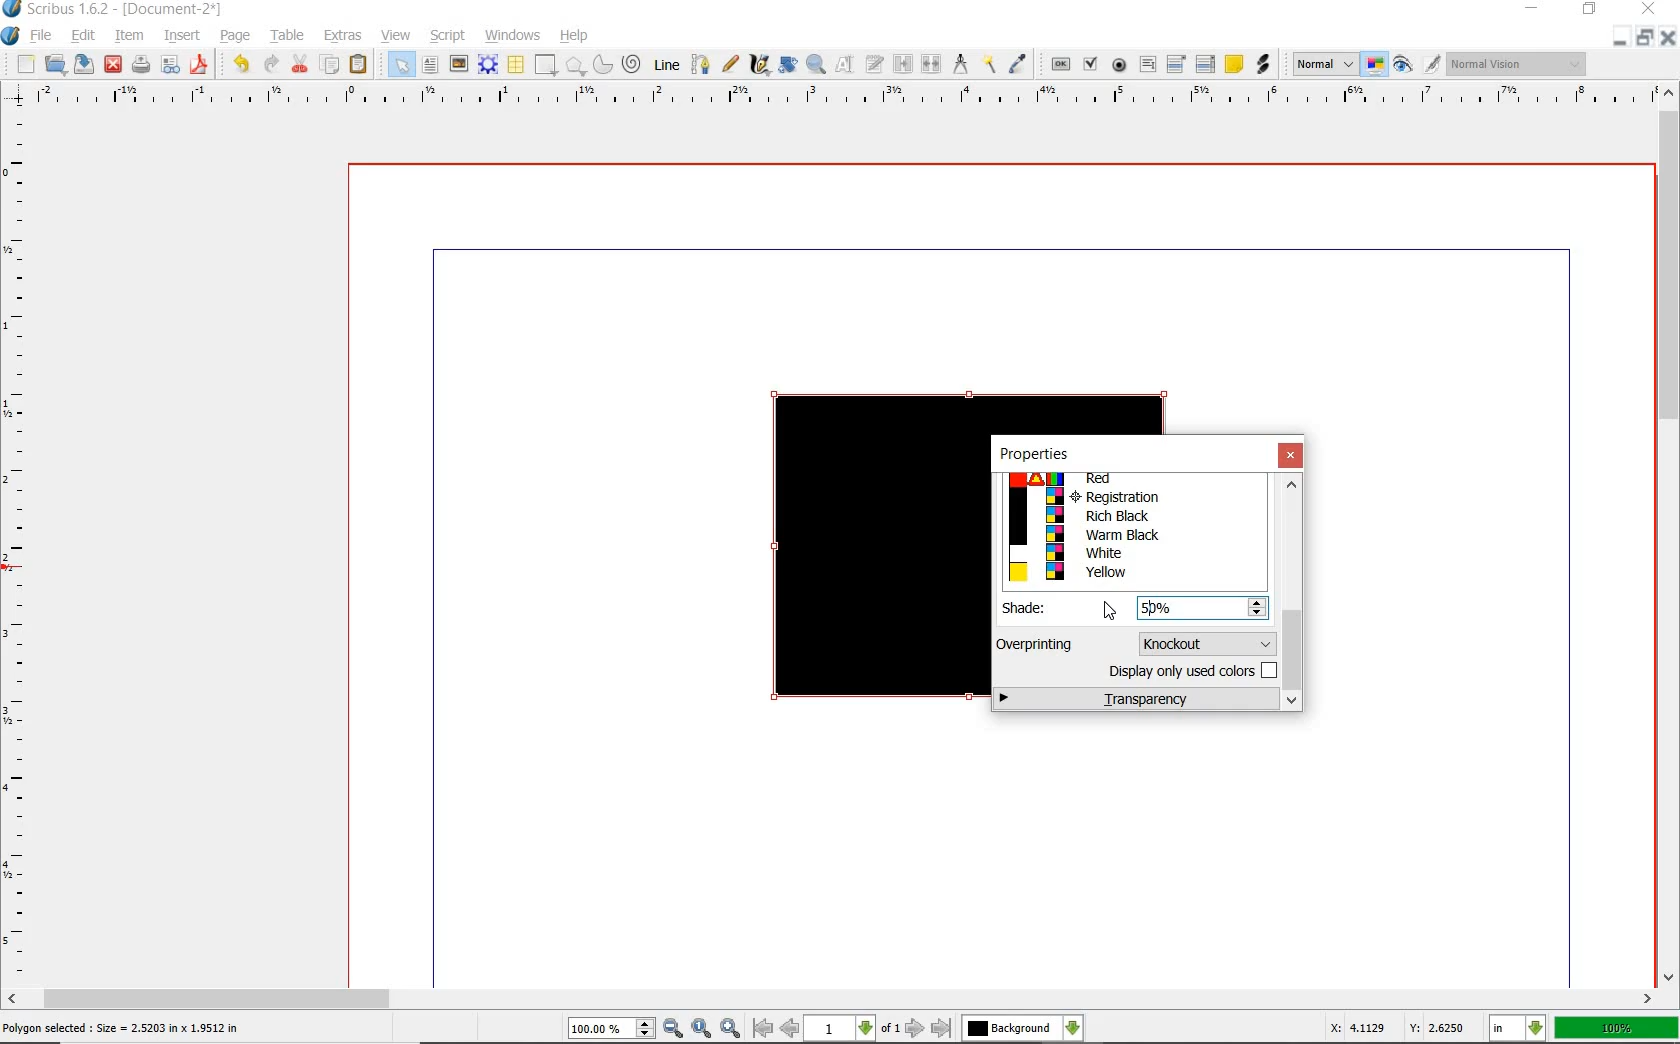  Describe the element at coordinates (270, 65) in the screenshot. I see `redo` at that location.